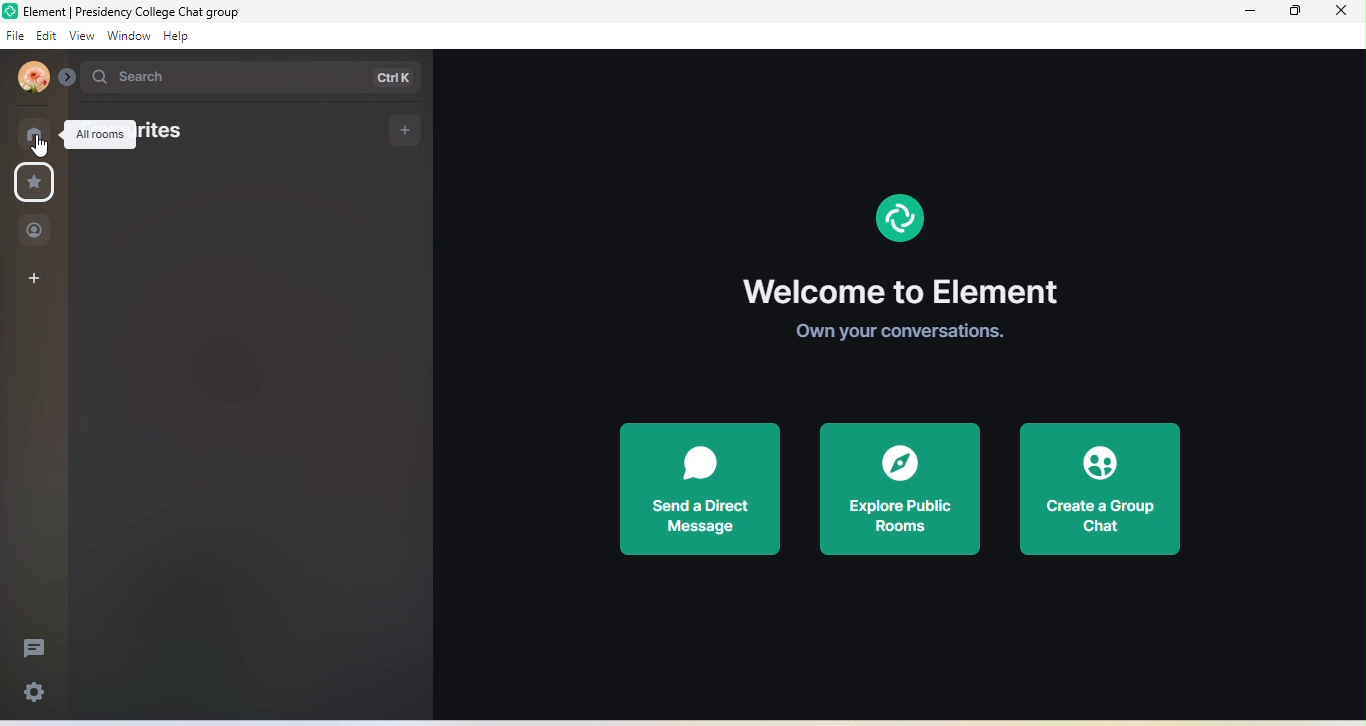  Describe the element at coordinates (38, 278) in the screenshot. I see `create a space` at that location.